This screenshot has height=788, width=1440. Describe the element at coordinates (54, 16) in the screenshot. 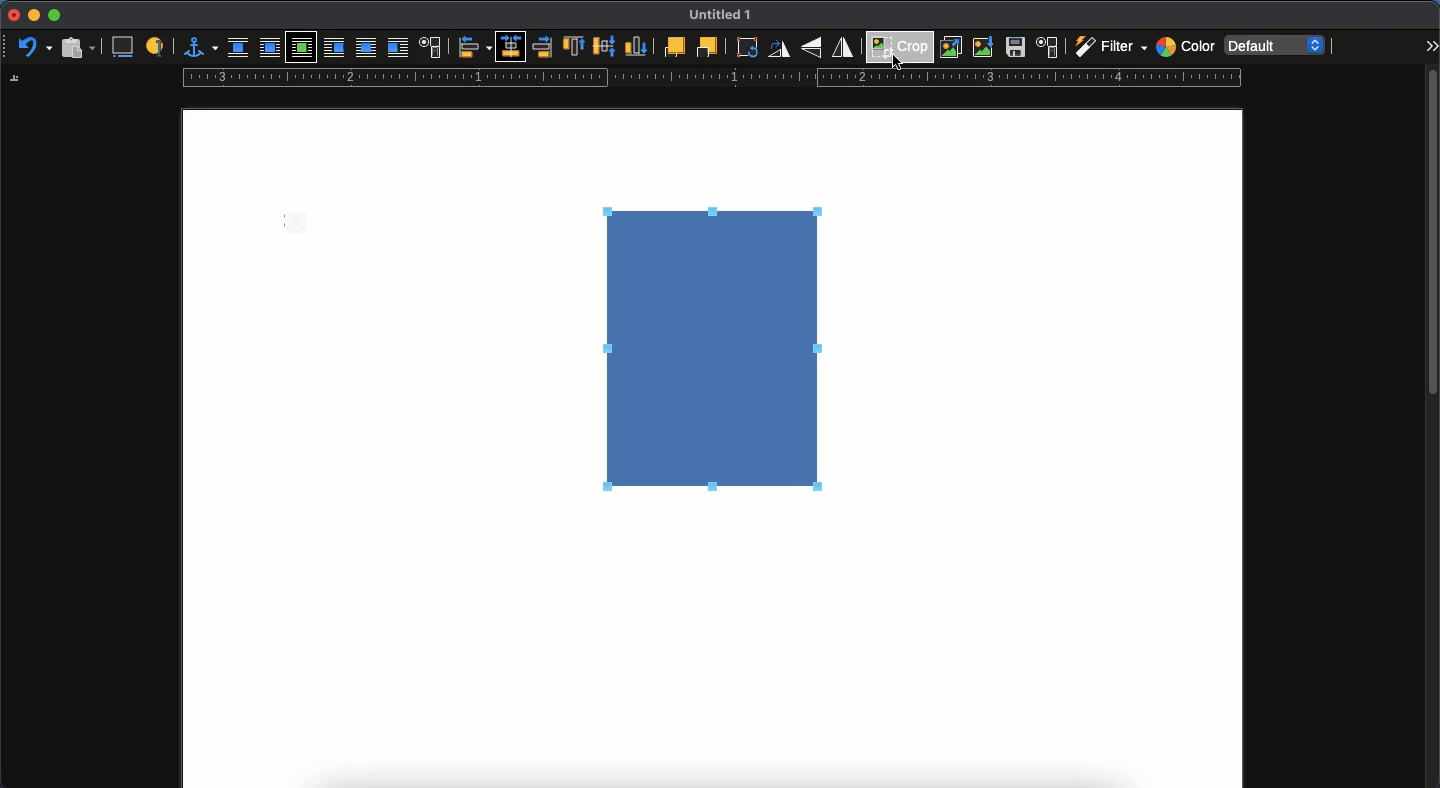

I see `maximize` at that location.